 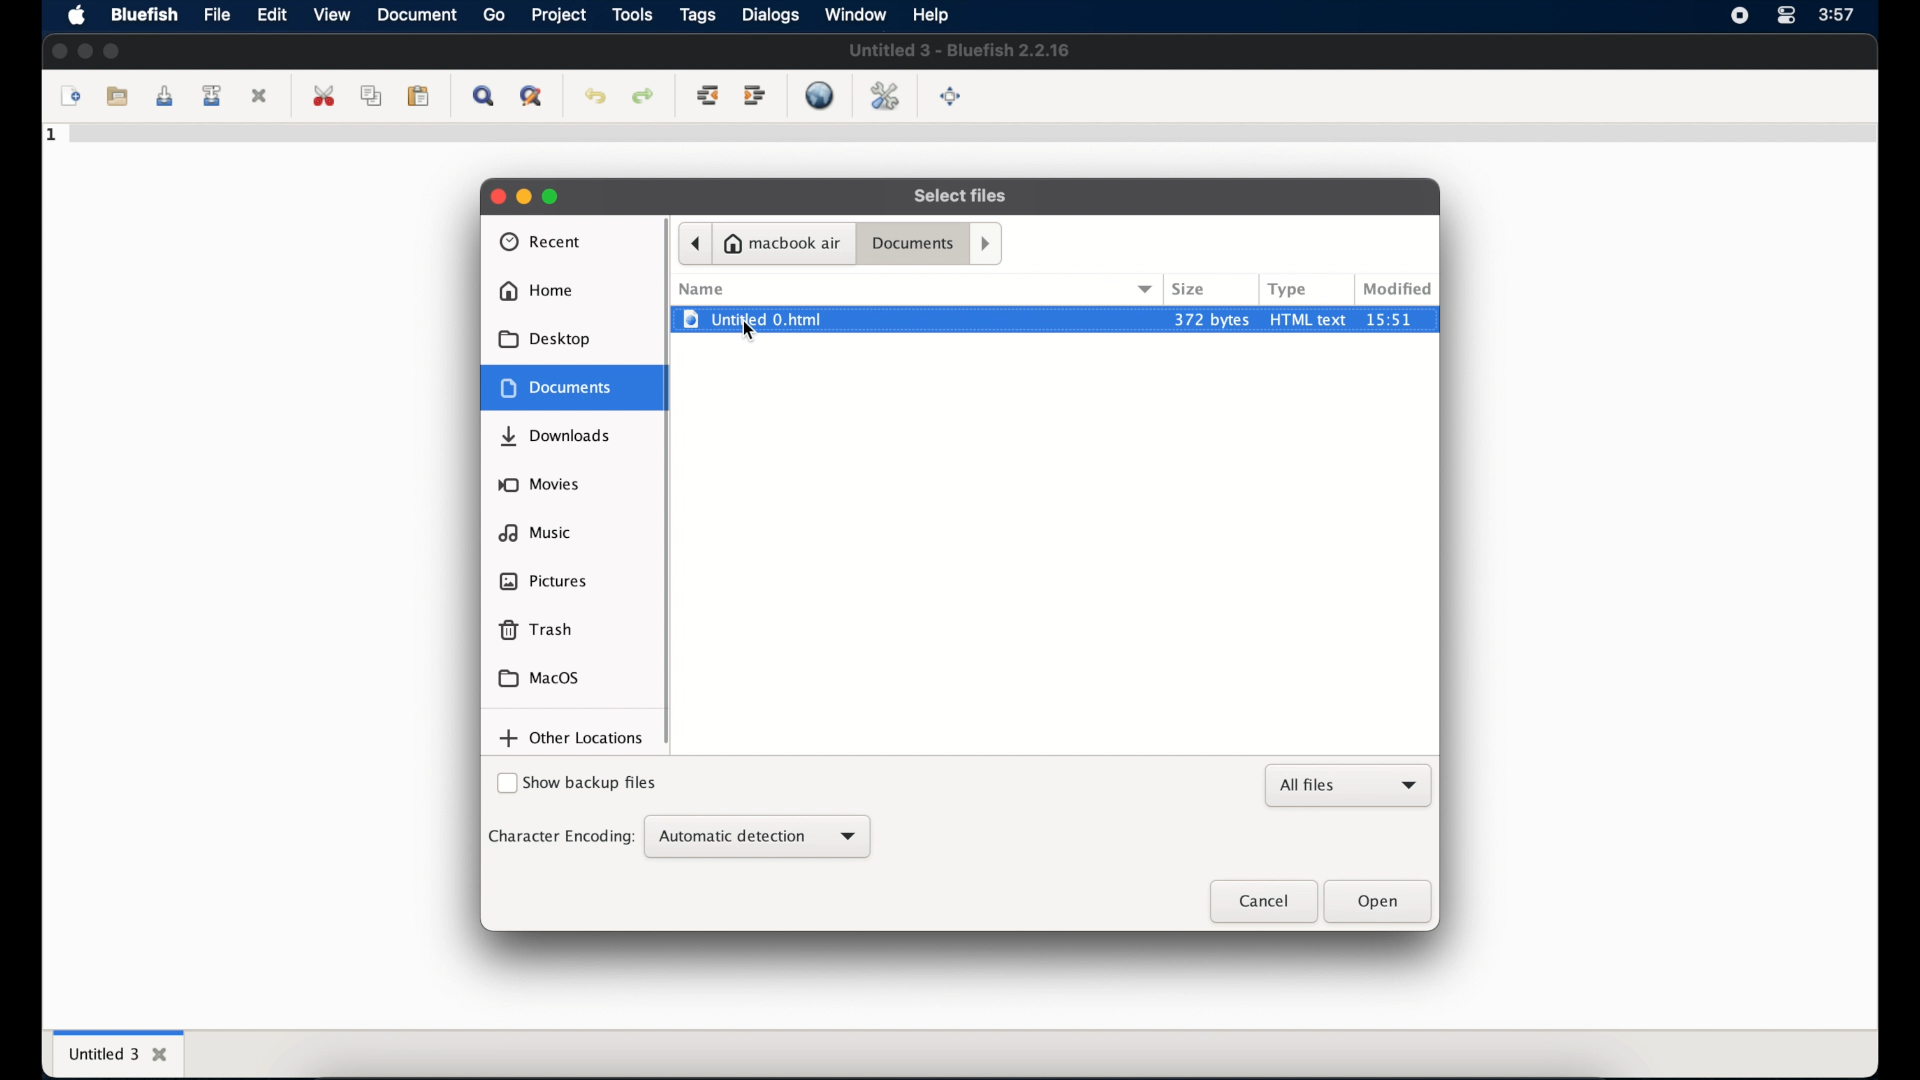 What do you see at coordinates (970, 137) in the screenshot?
I see `code line` at bounding box center [970, 137].